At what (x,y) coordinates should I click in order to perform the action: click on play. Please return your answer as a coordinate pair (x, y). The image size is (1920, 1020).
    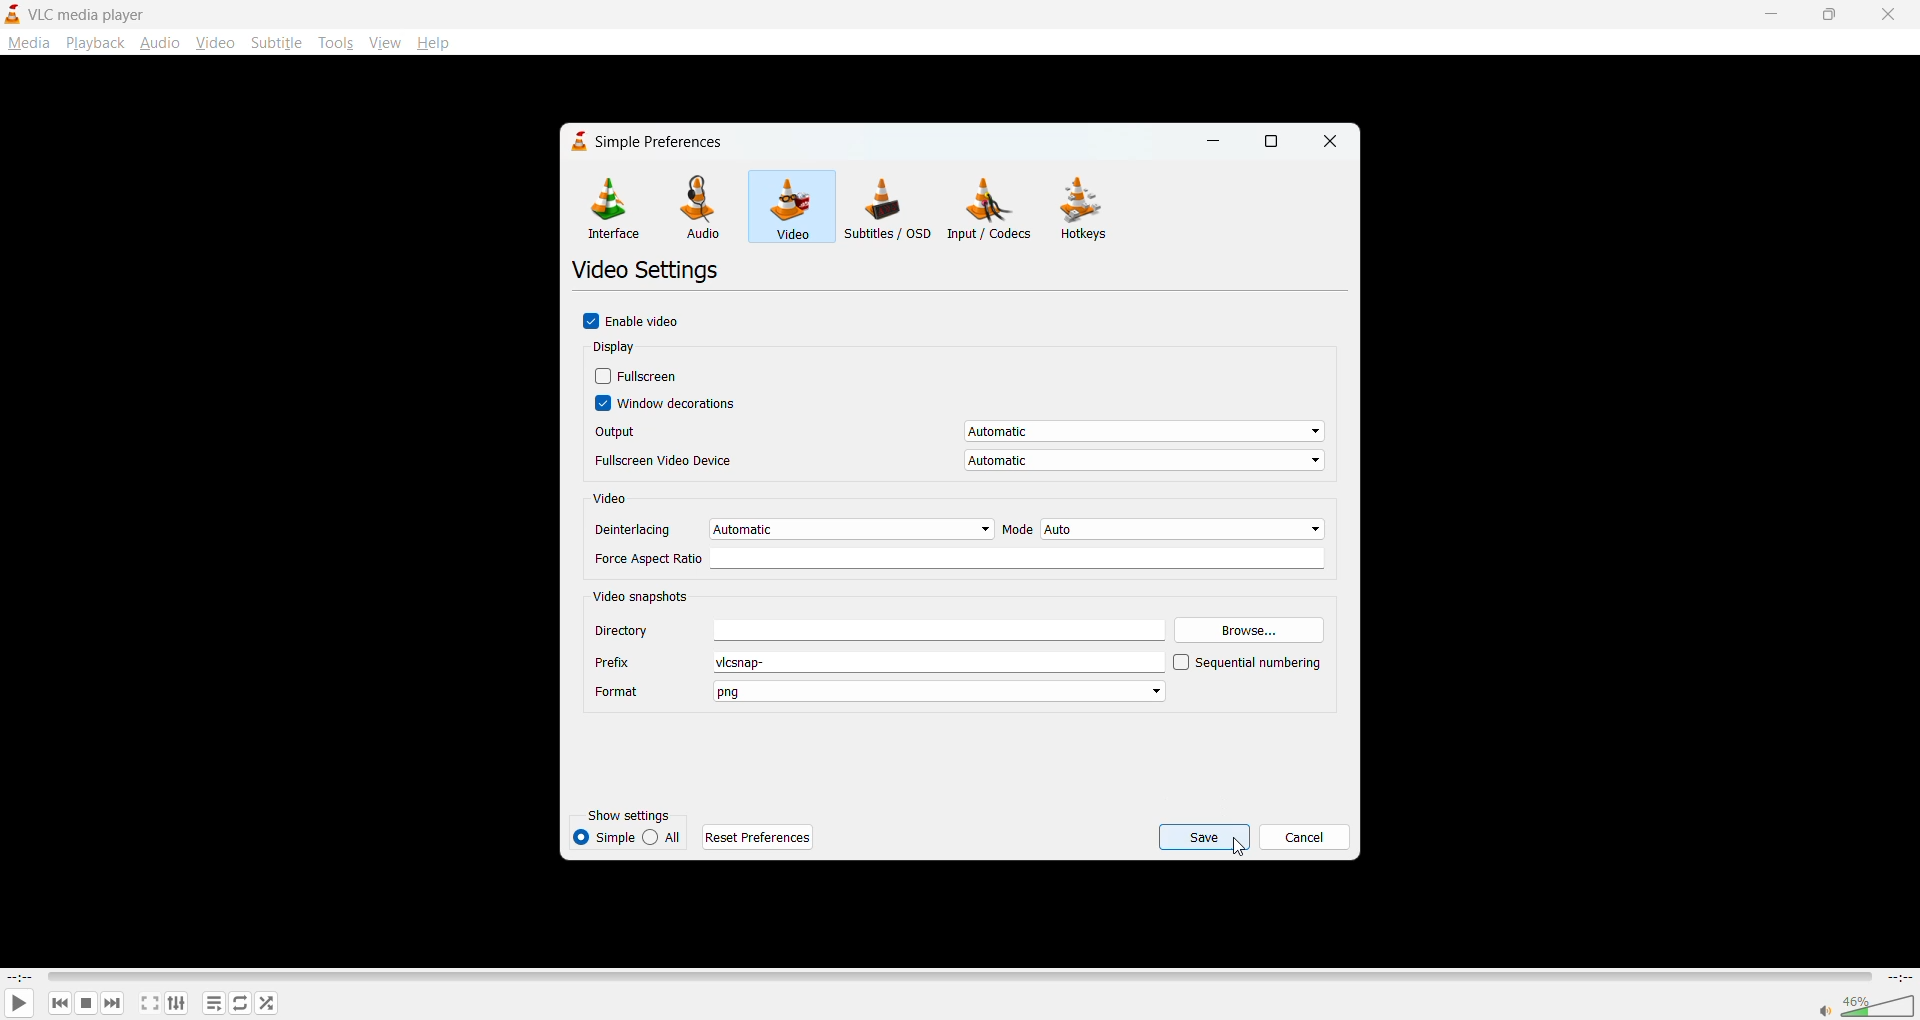
    Looking at the image, I should click on (17, 1002).